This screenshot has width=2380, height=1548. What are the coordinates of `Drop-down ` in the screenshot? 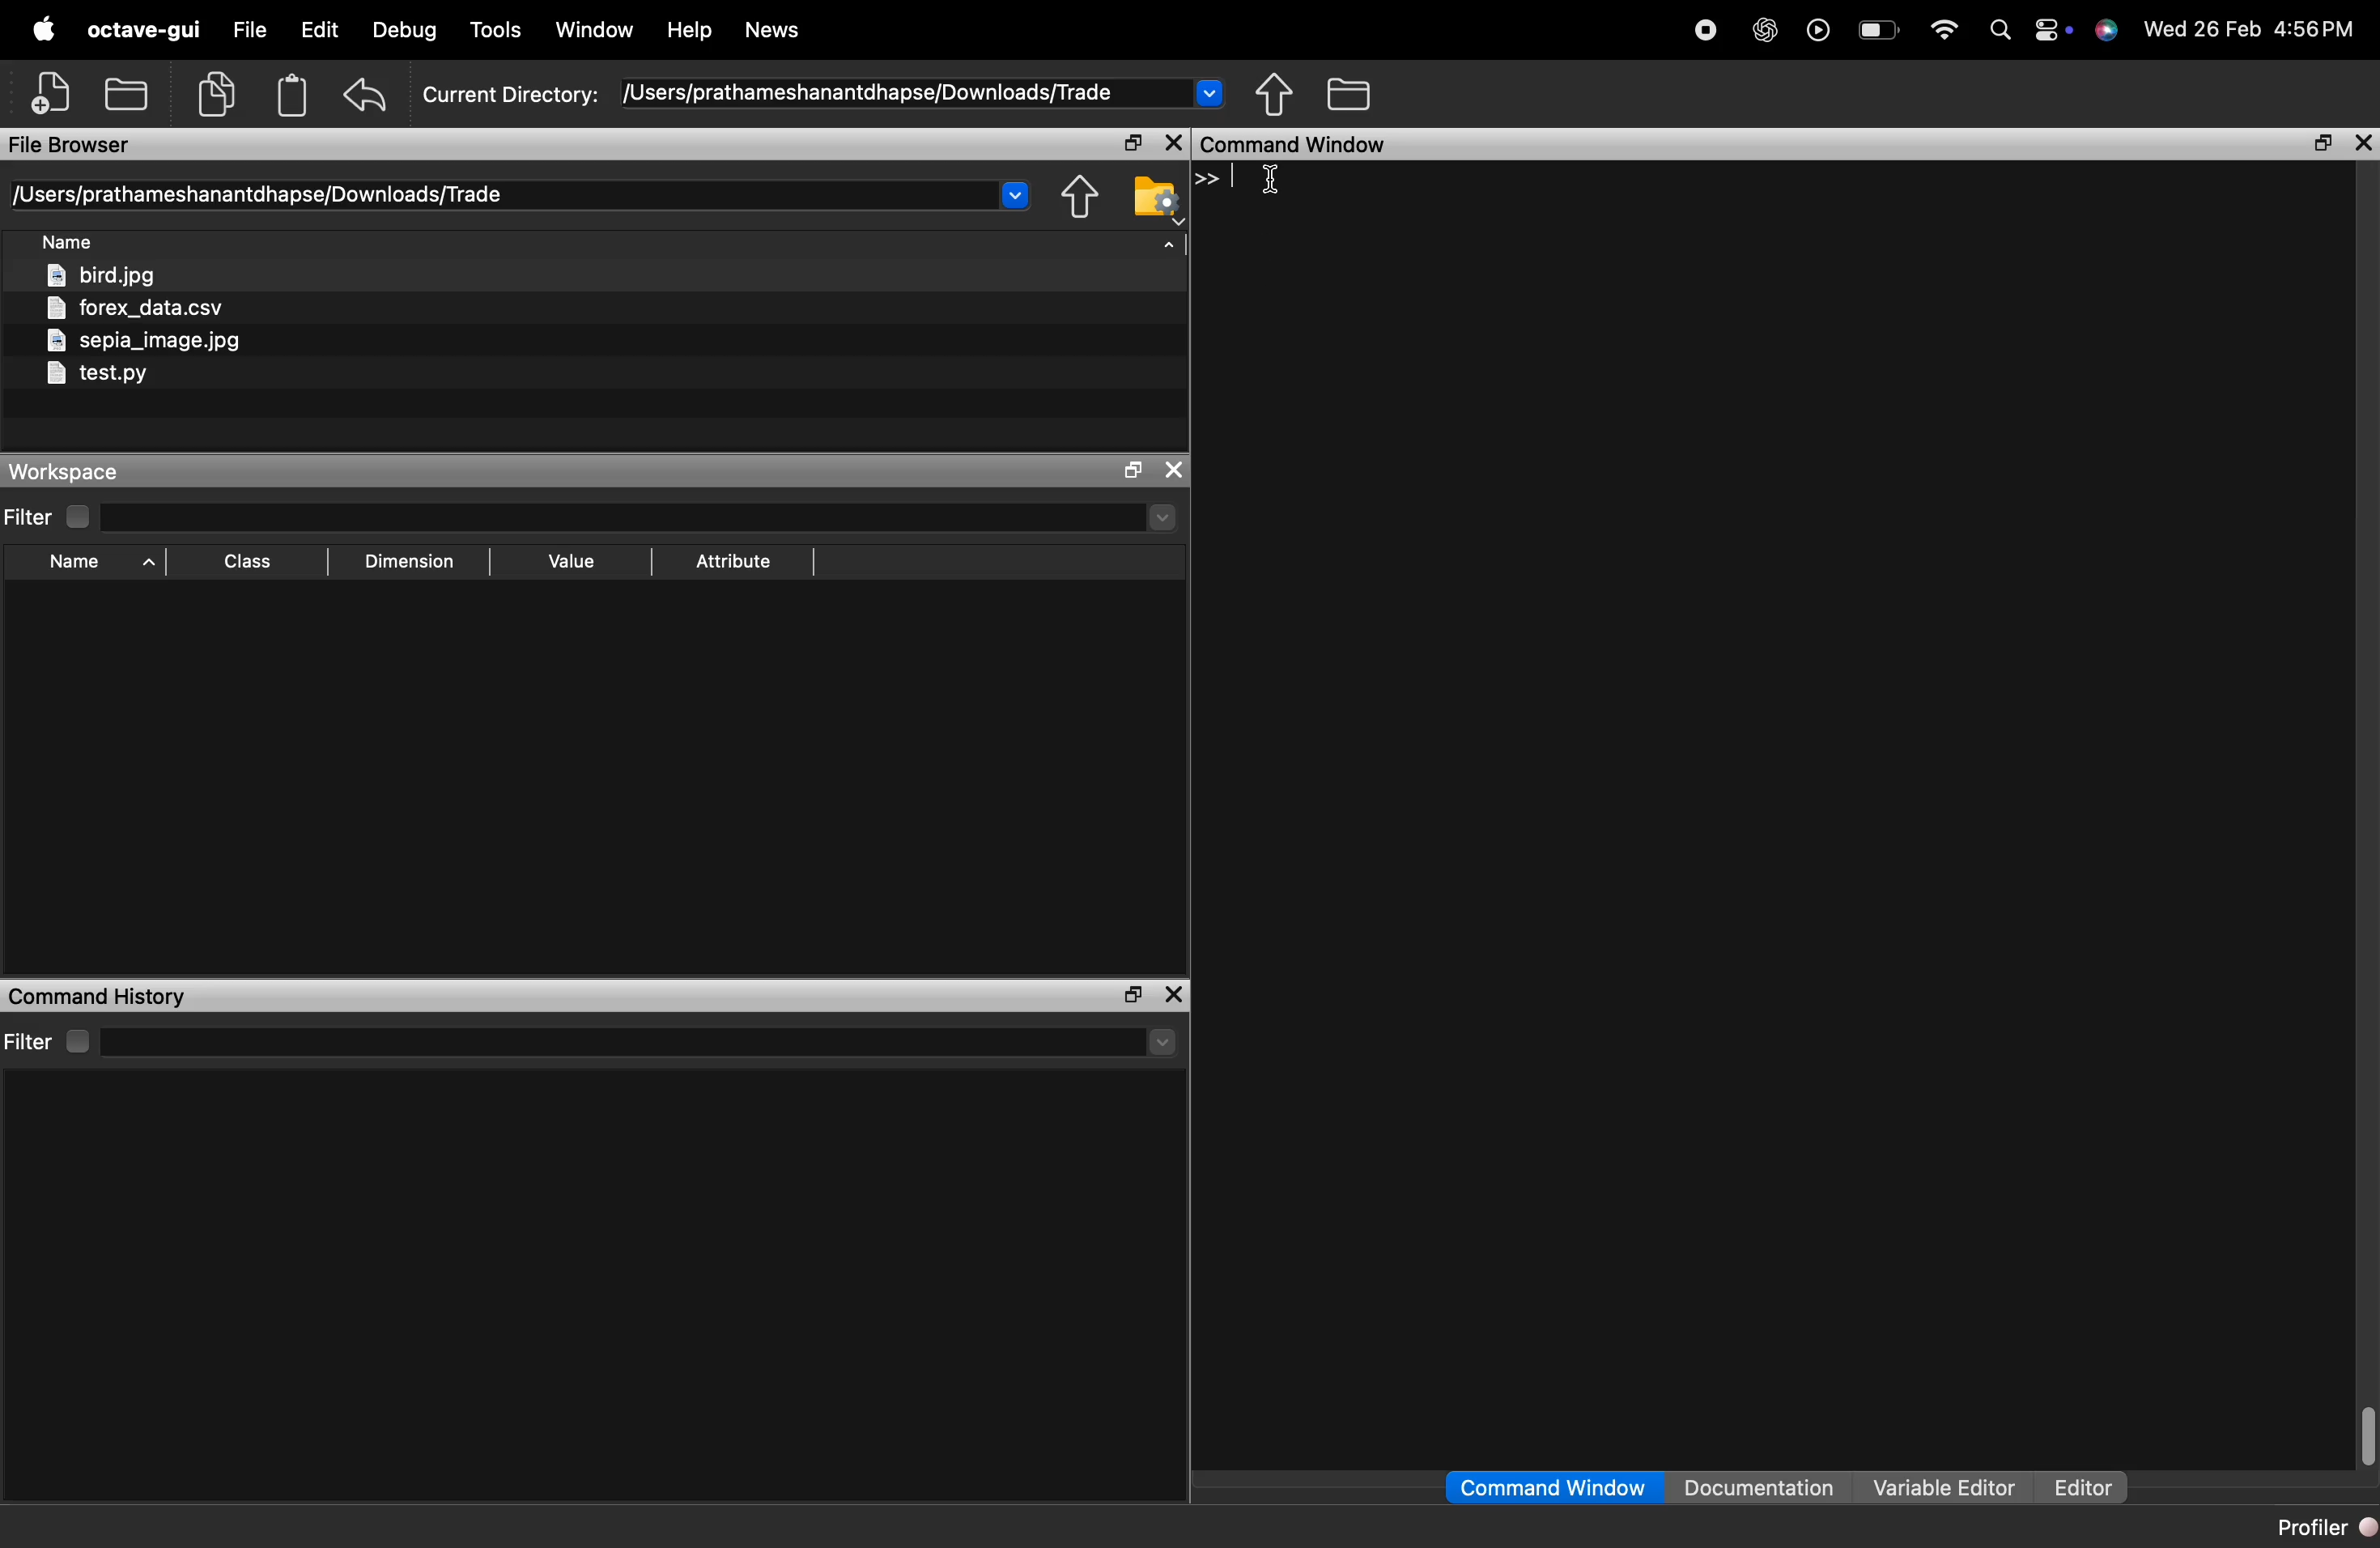 It's located at (1016, 194).